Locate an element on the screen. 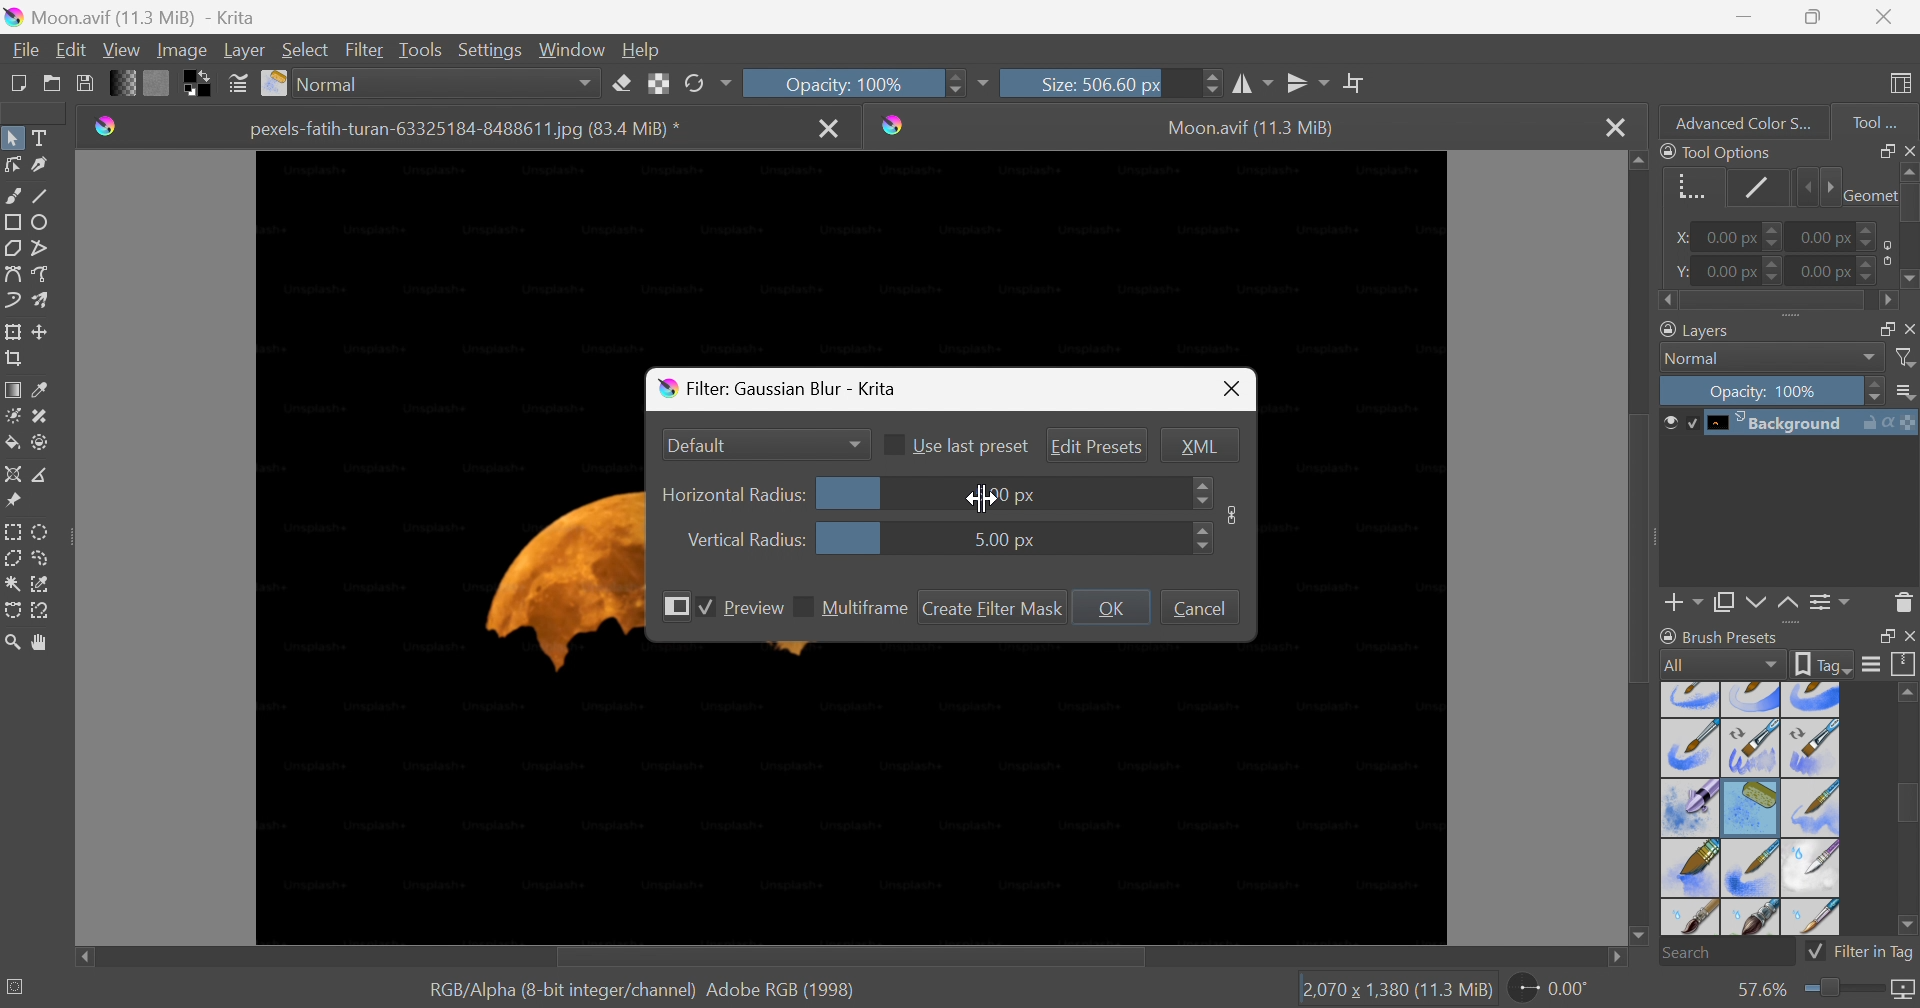 The width and height of the screenshot is (1920, 1008). Use last preset is located at coordinates (972, 446).